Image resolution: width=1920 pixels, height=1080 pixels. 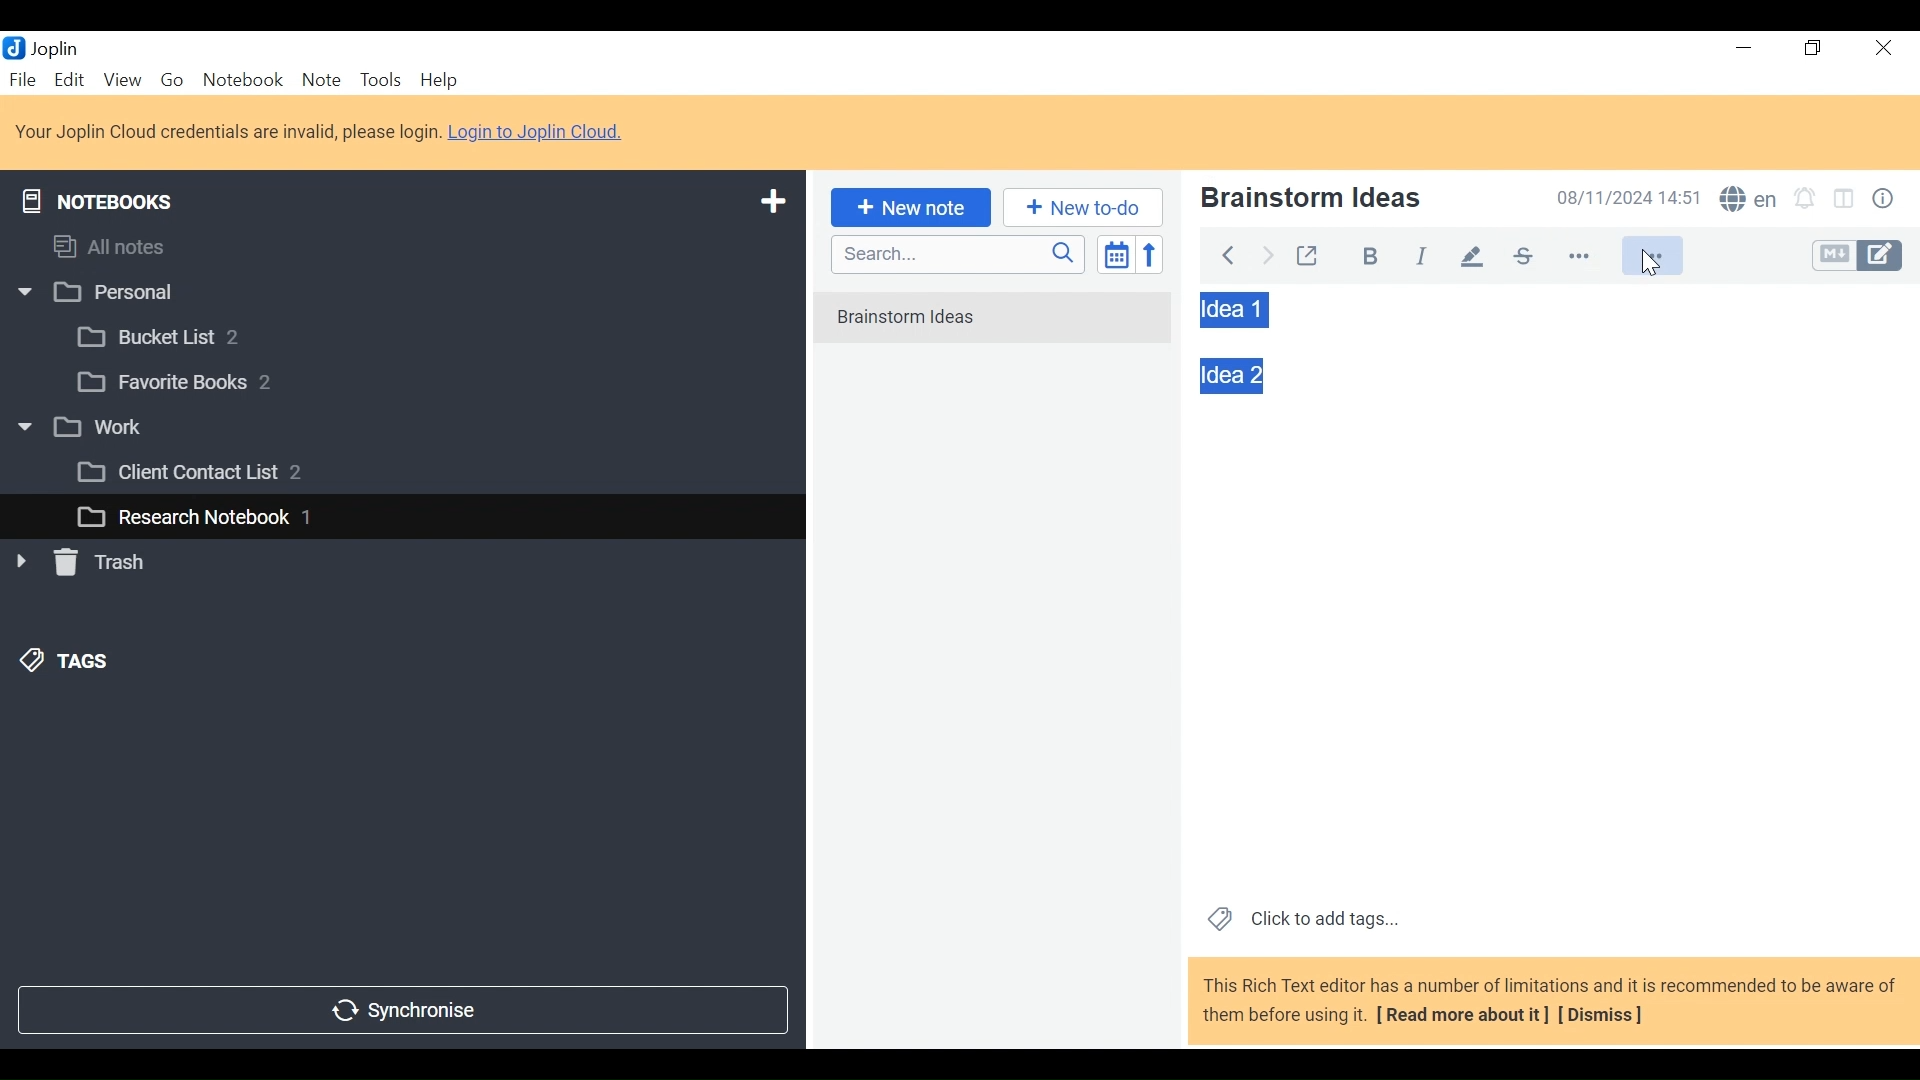 What do you see at coordinates (1227, 252) in the screenshot?
I see `Back` at bounding box center [1227, 252].